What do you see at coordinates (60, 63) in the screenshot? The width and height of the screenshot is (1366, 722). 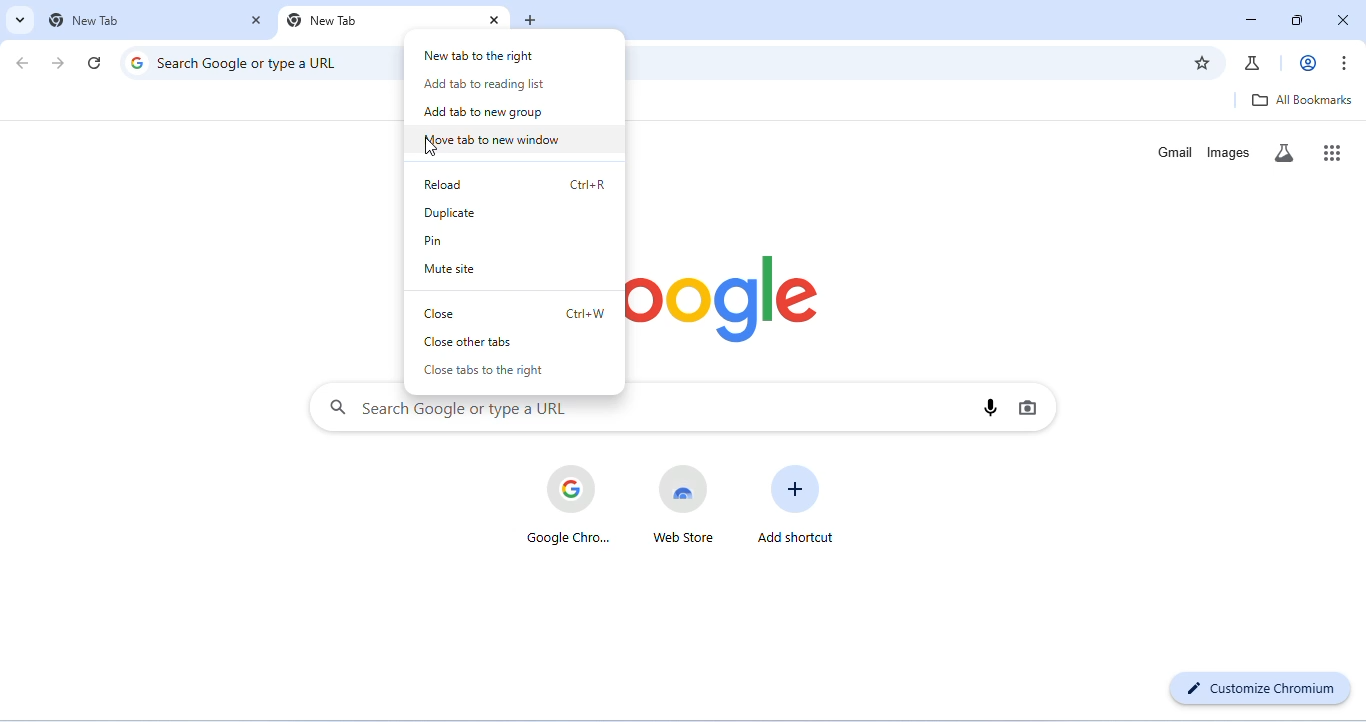 I see `go forward` at bounding box center [60, 63].